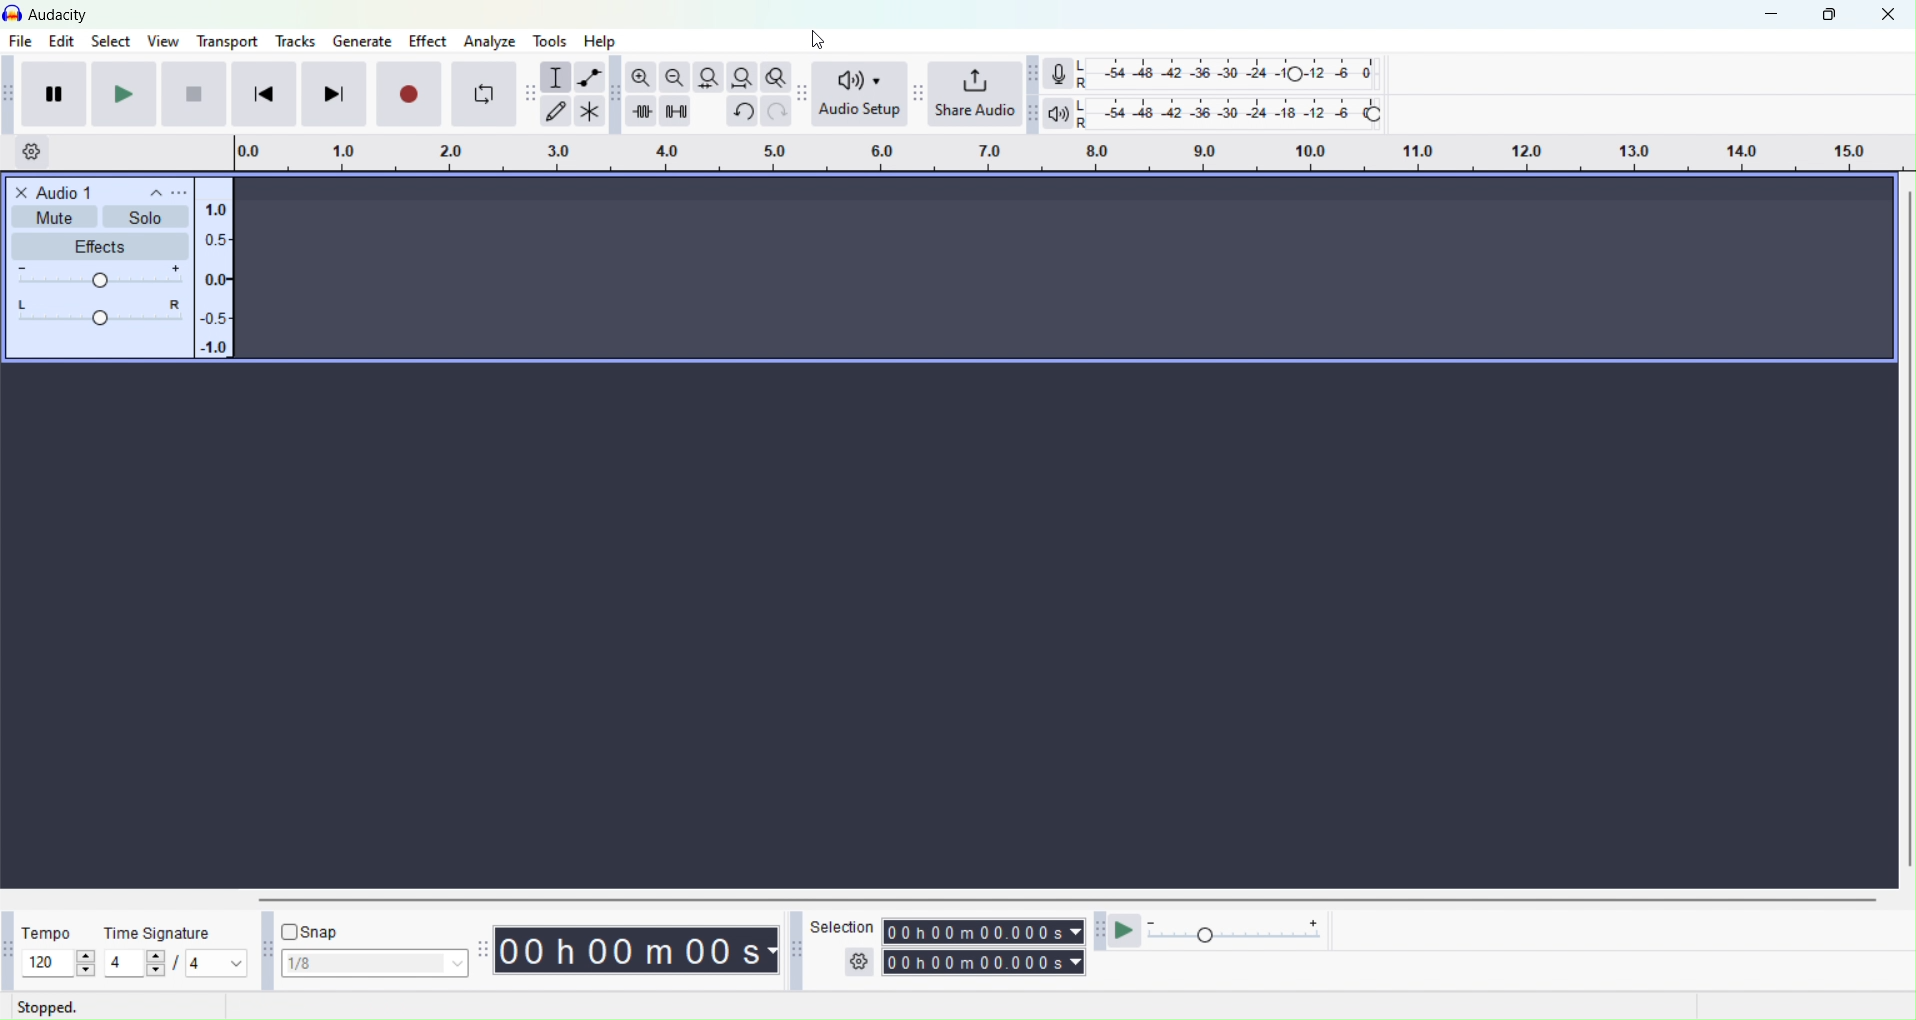 This screenshot has width=1916, height=1020. I want to click on Envelop tool, so click(586, 75).